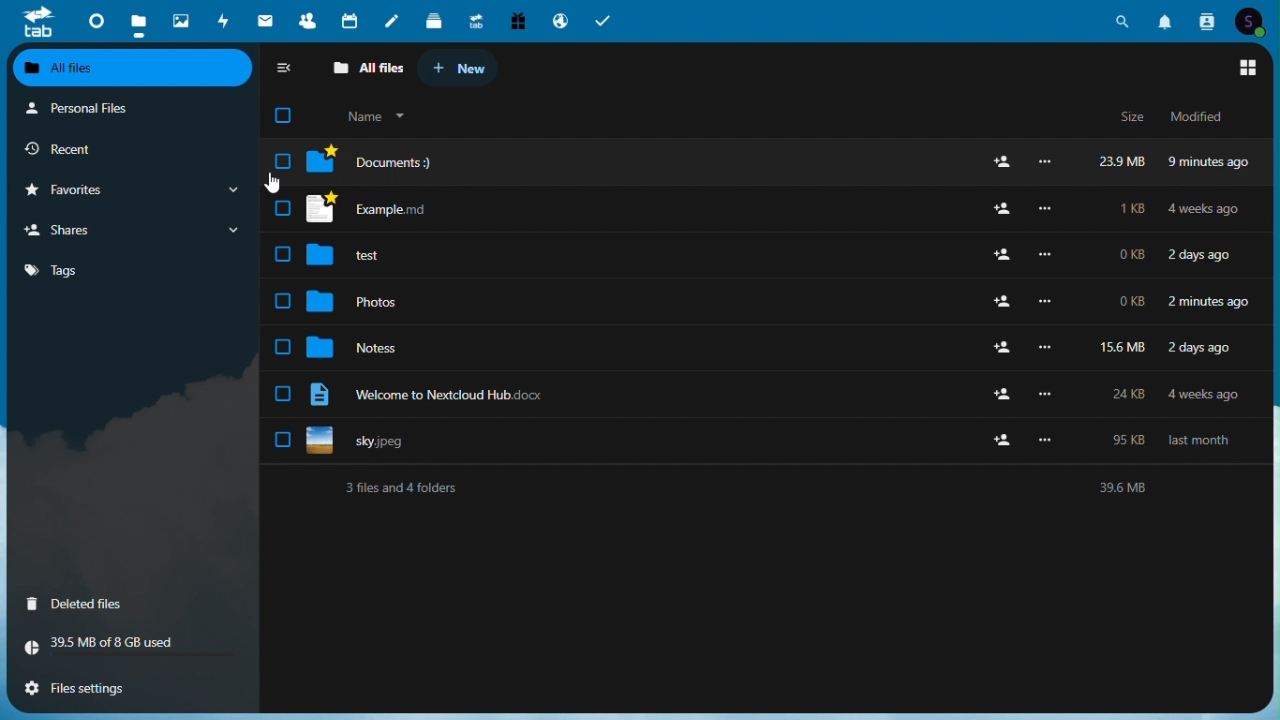  What do you see at coordinates (121, 689) in the screenshot?
I see `File settings` at bounding box center [121, 689].